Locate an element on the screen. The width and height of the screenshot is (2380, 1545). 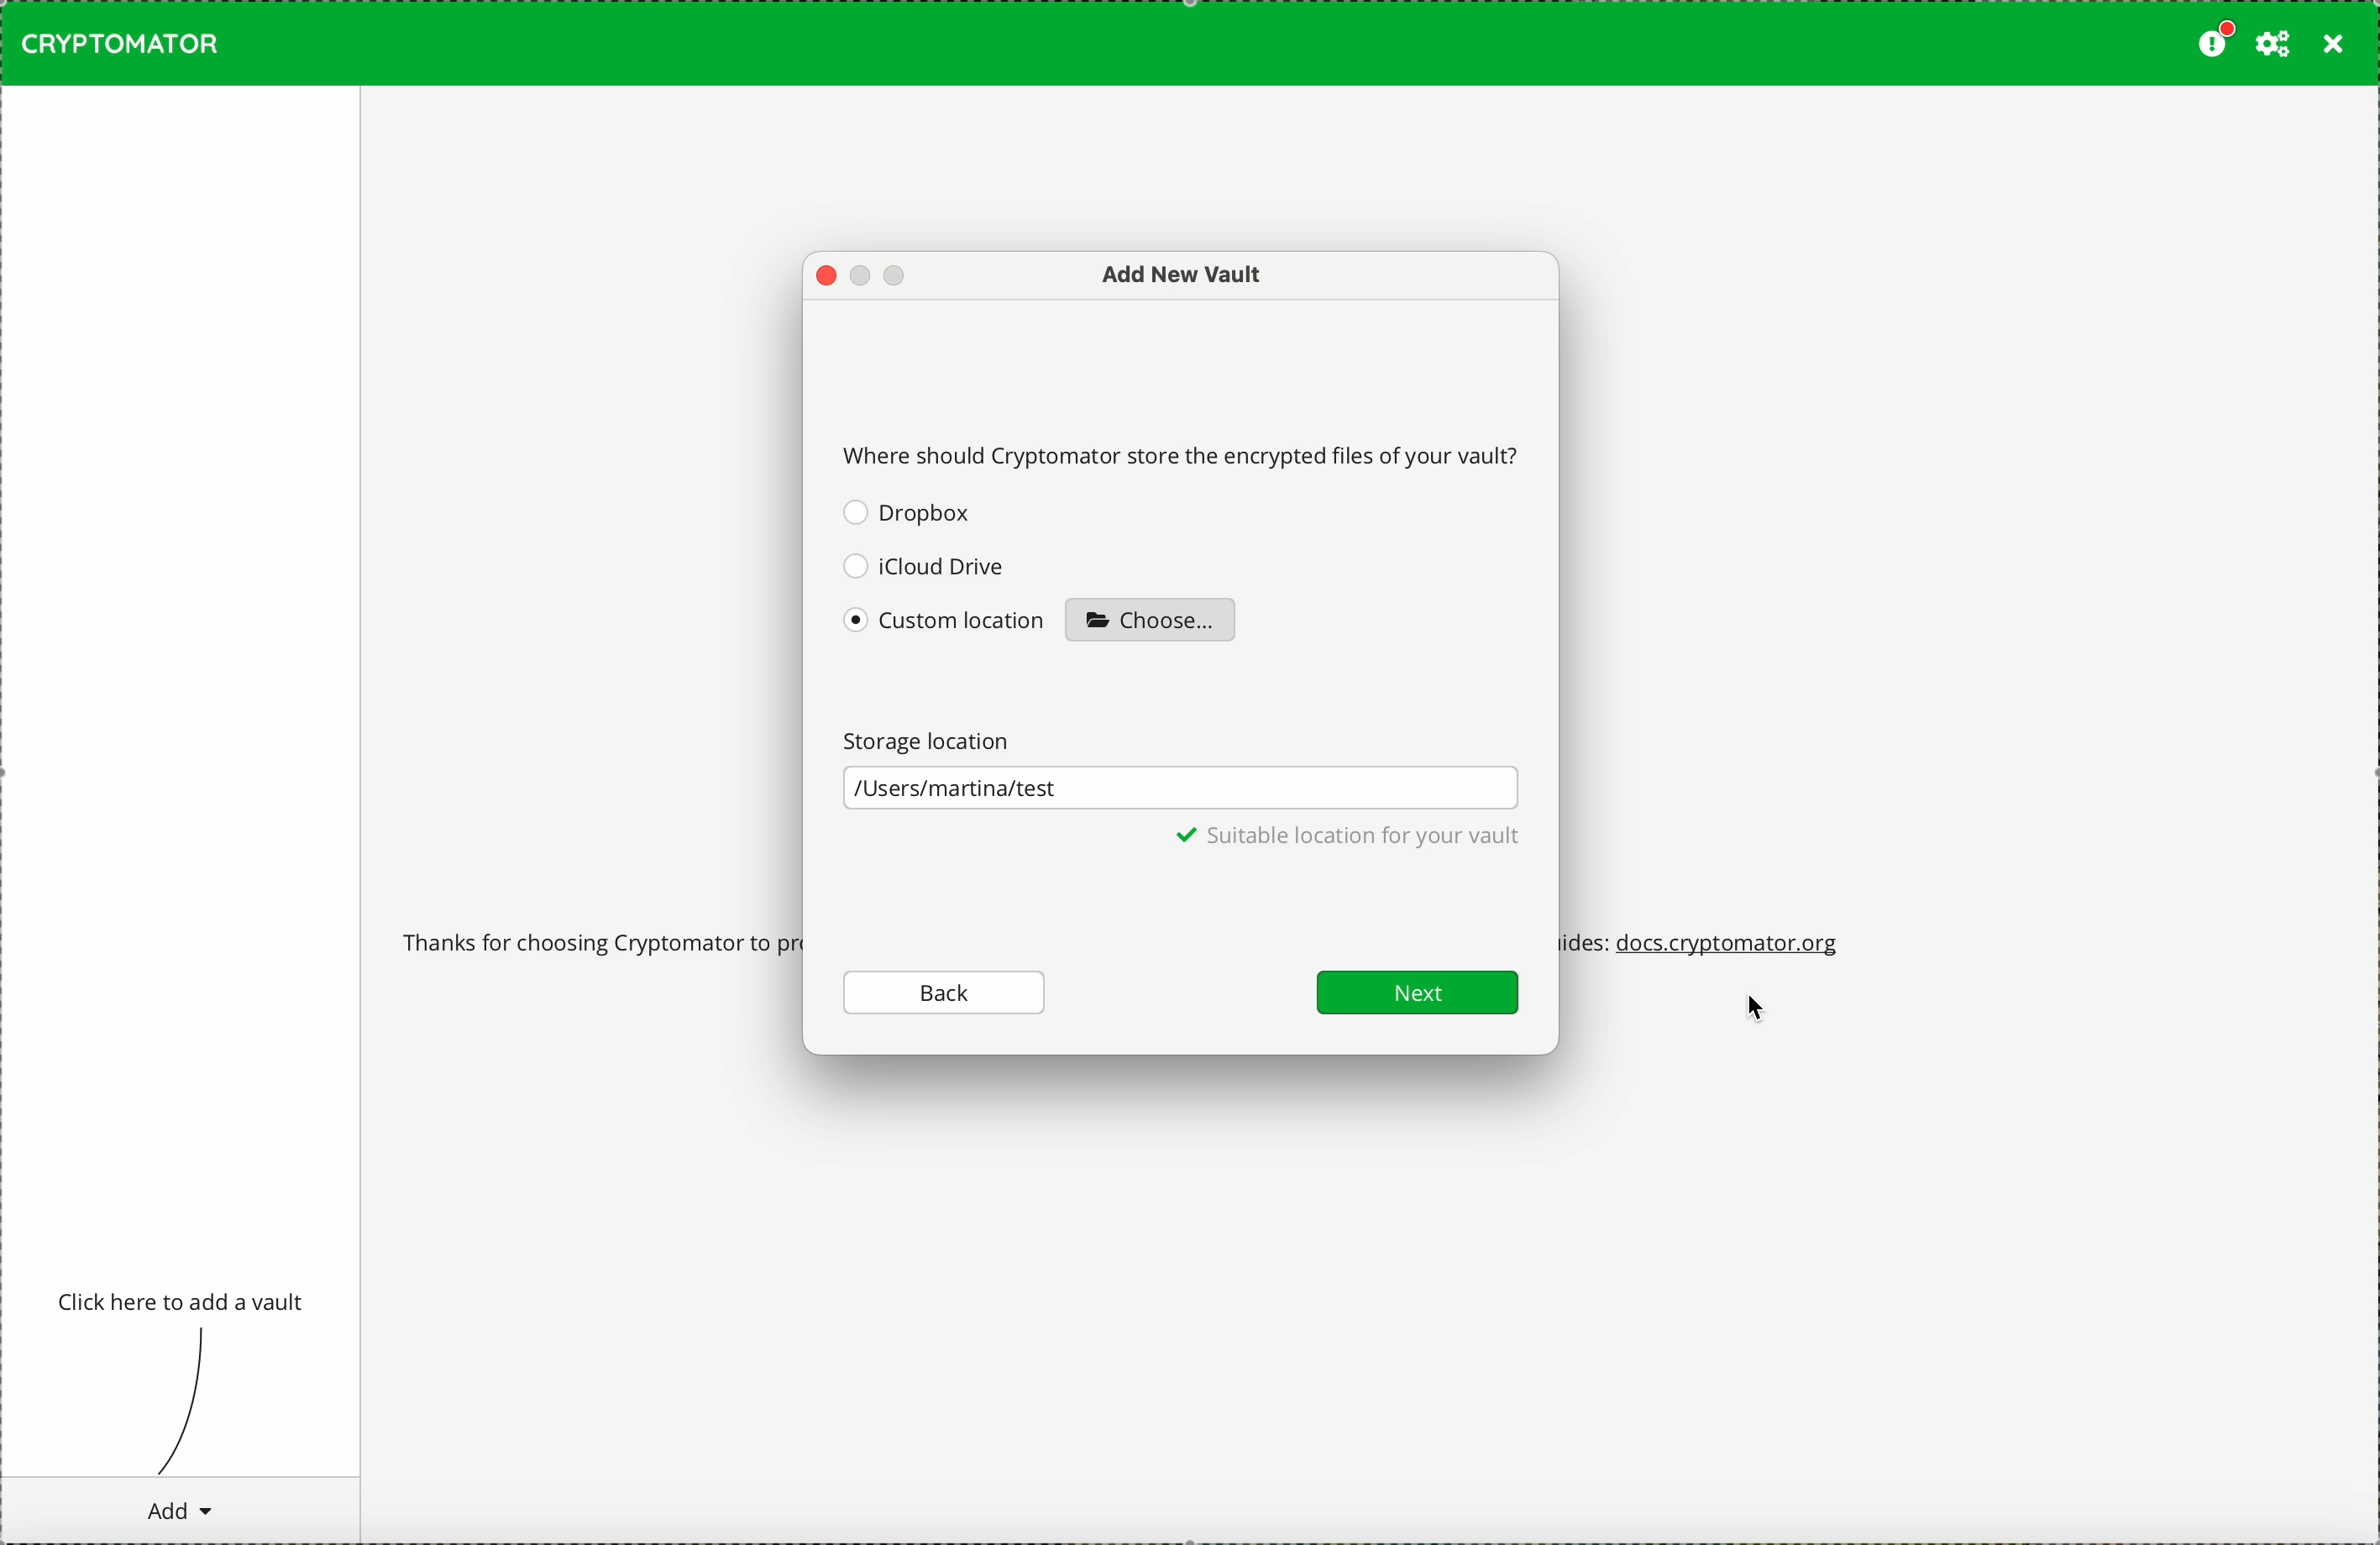
back button is located at coordinates (946, 991).